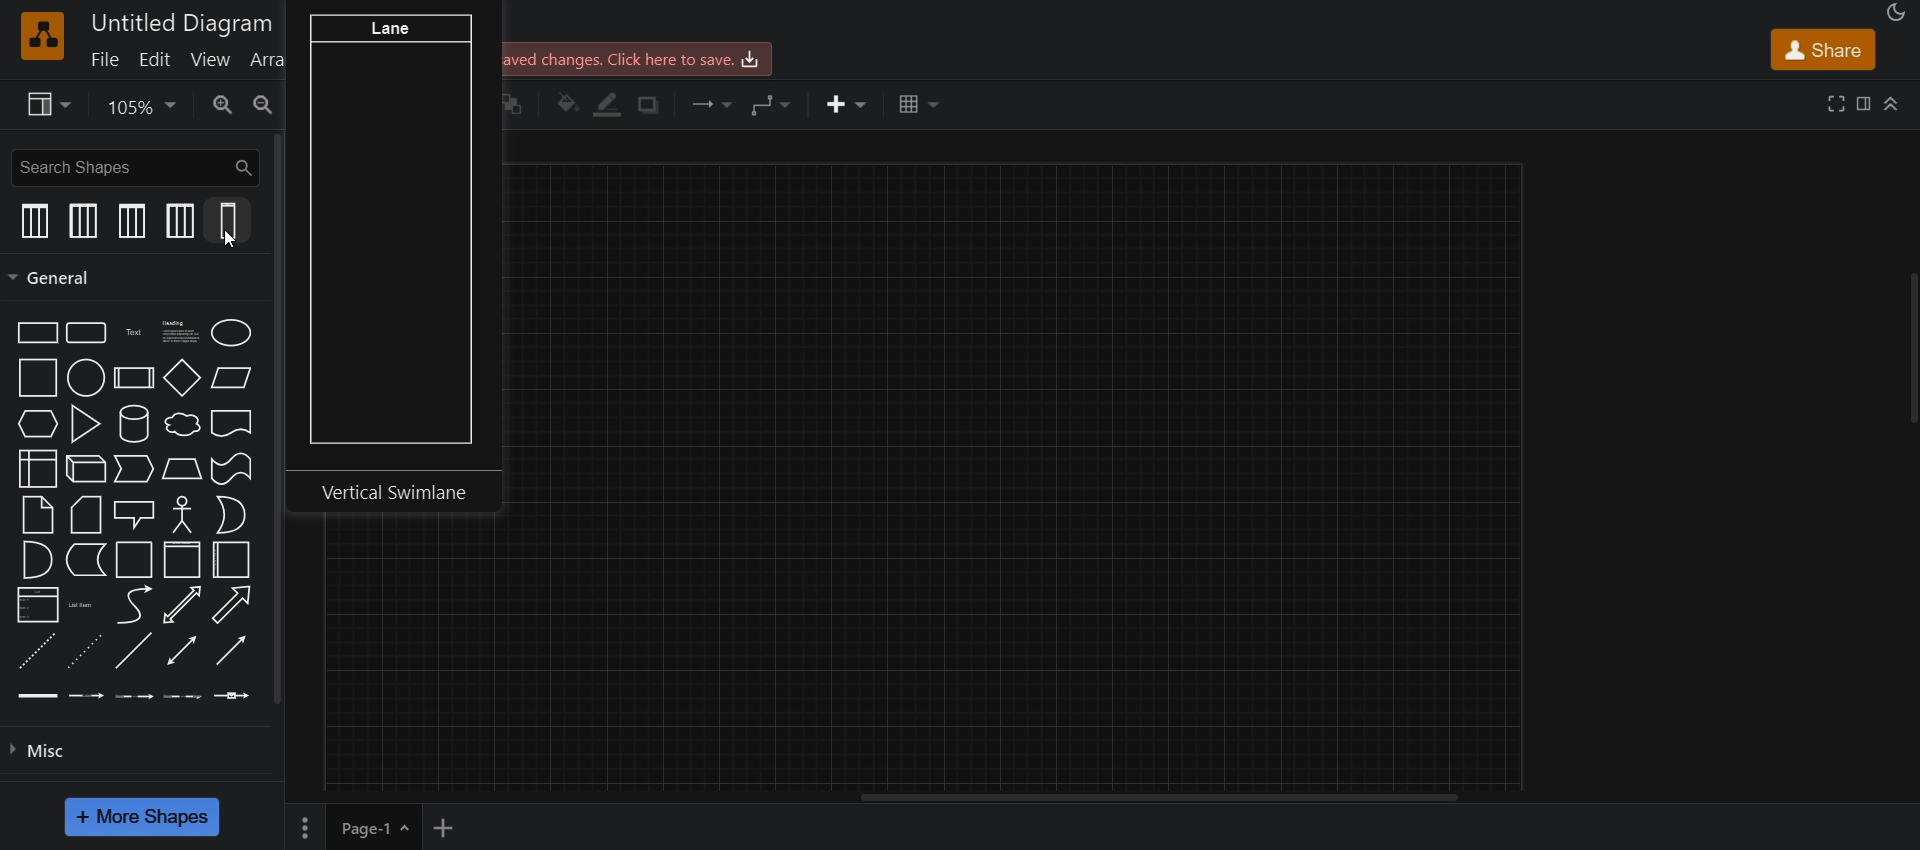 The width and height of the screenshot is (1920, 850). I want to click on square, so click(34, 379).